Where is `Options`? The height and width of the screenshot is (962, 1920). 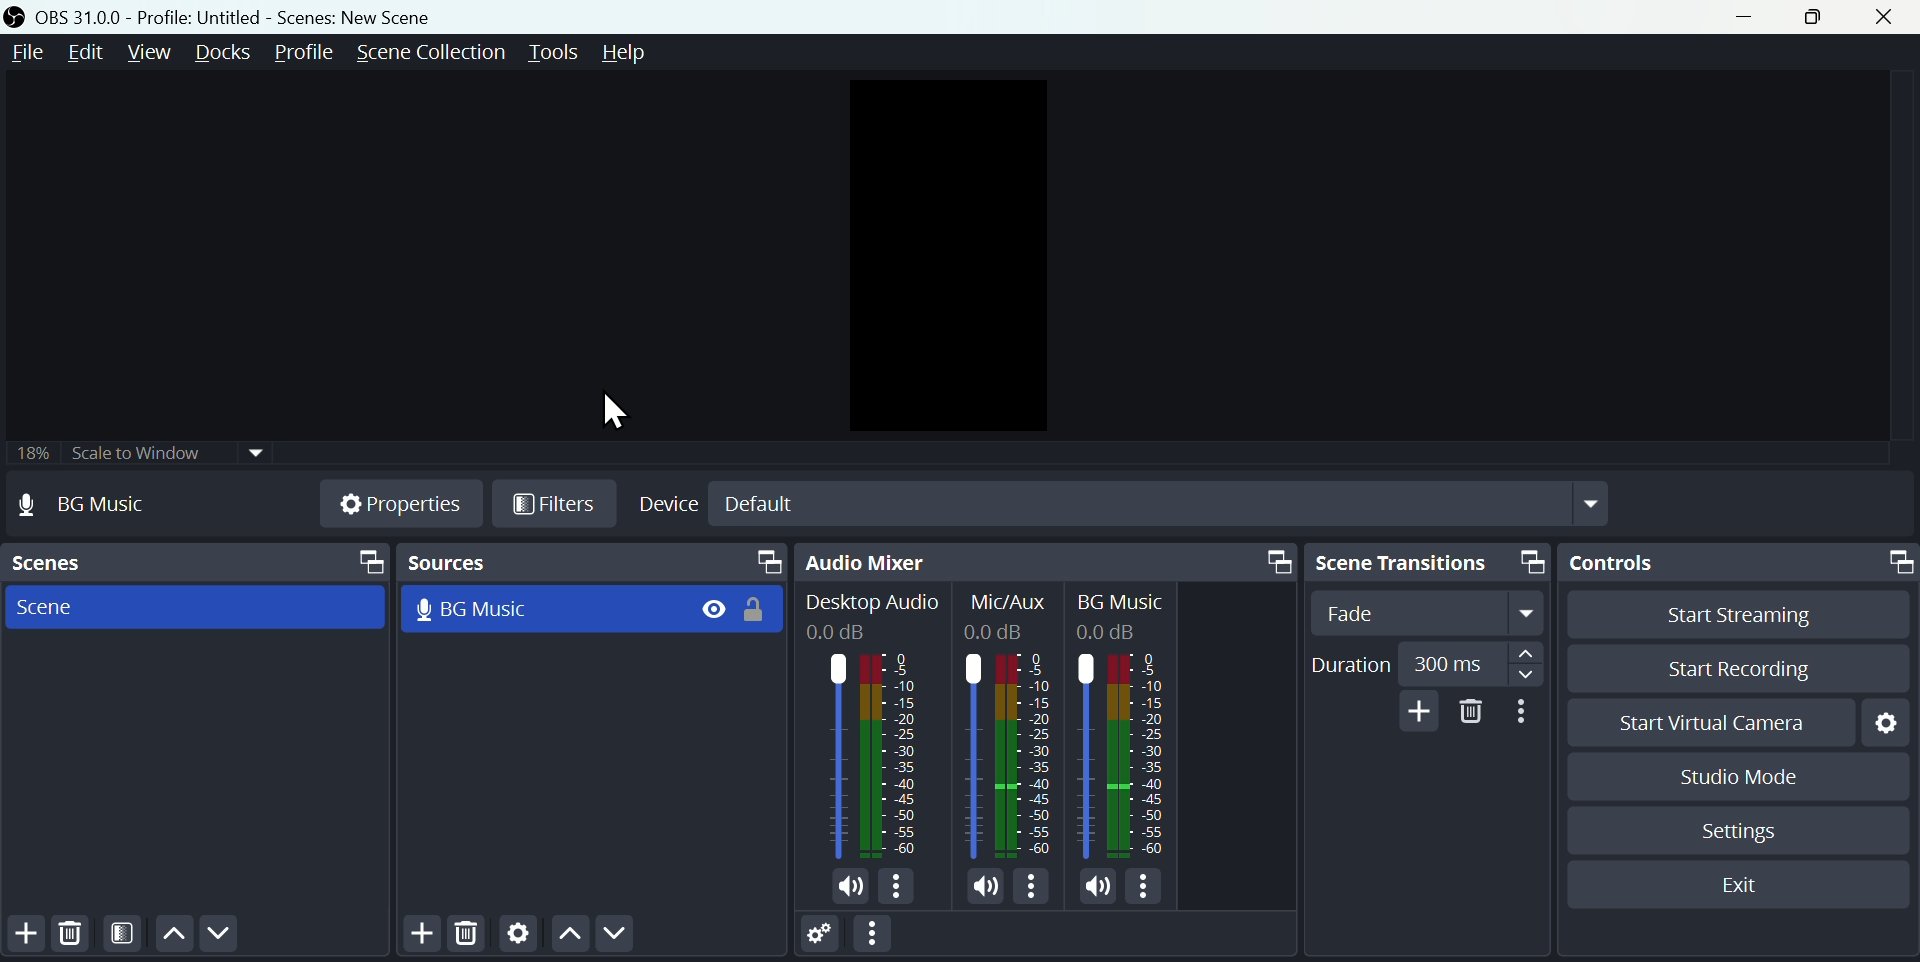 Options is located at coordinates (1032, 887).